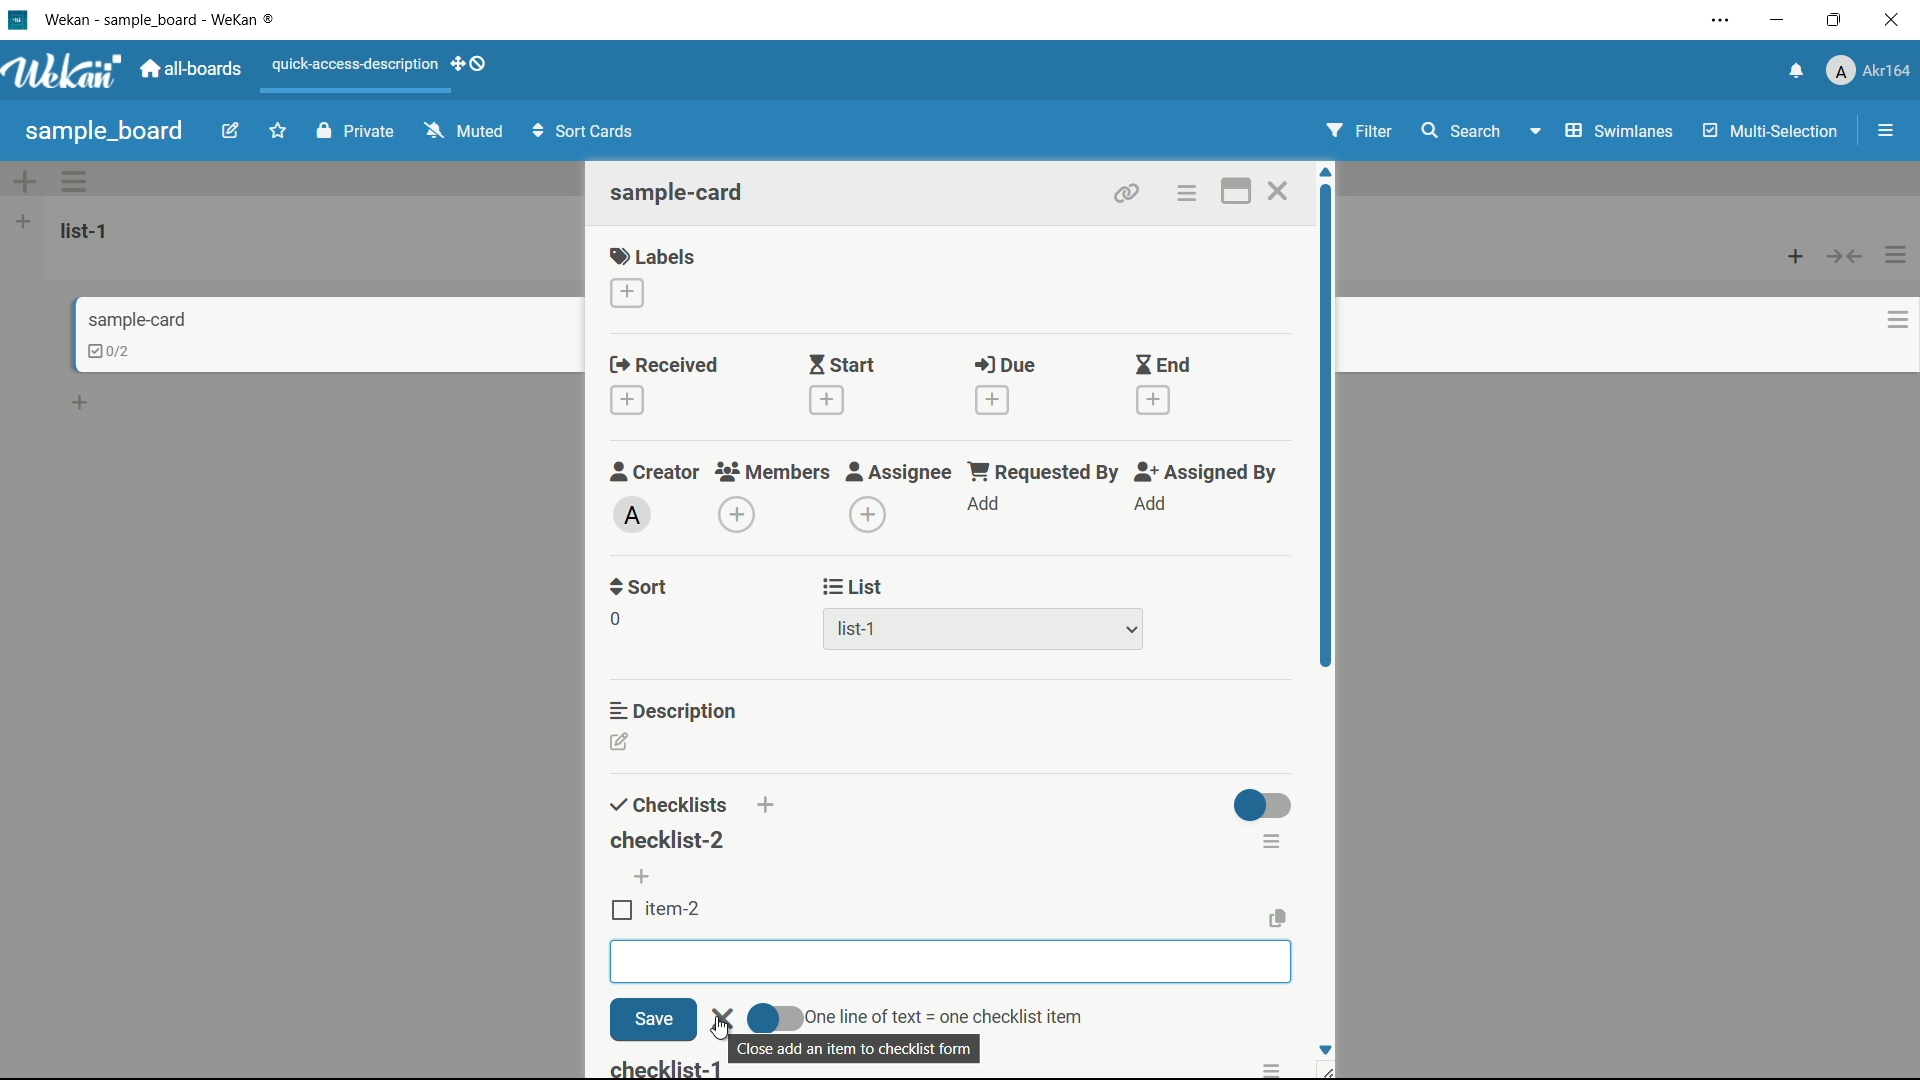 This screenshot has width=1920, height=1080. What do you see at coordinates (1005, 366) in the screenshot?
I see `due` at bounding box center [1005, 366].